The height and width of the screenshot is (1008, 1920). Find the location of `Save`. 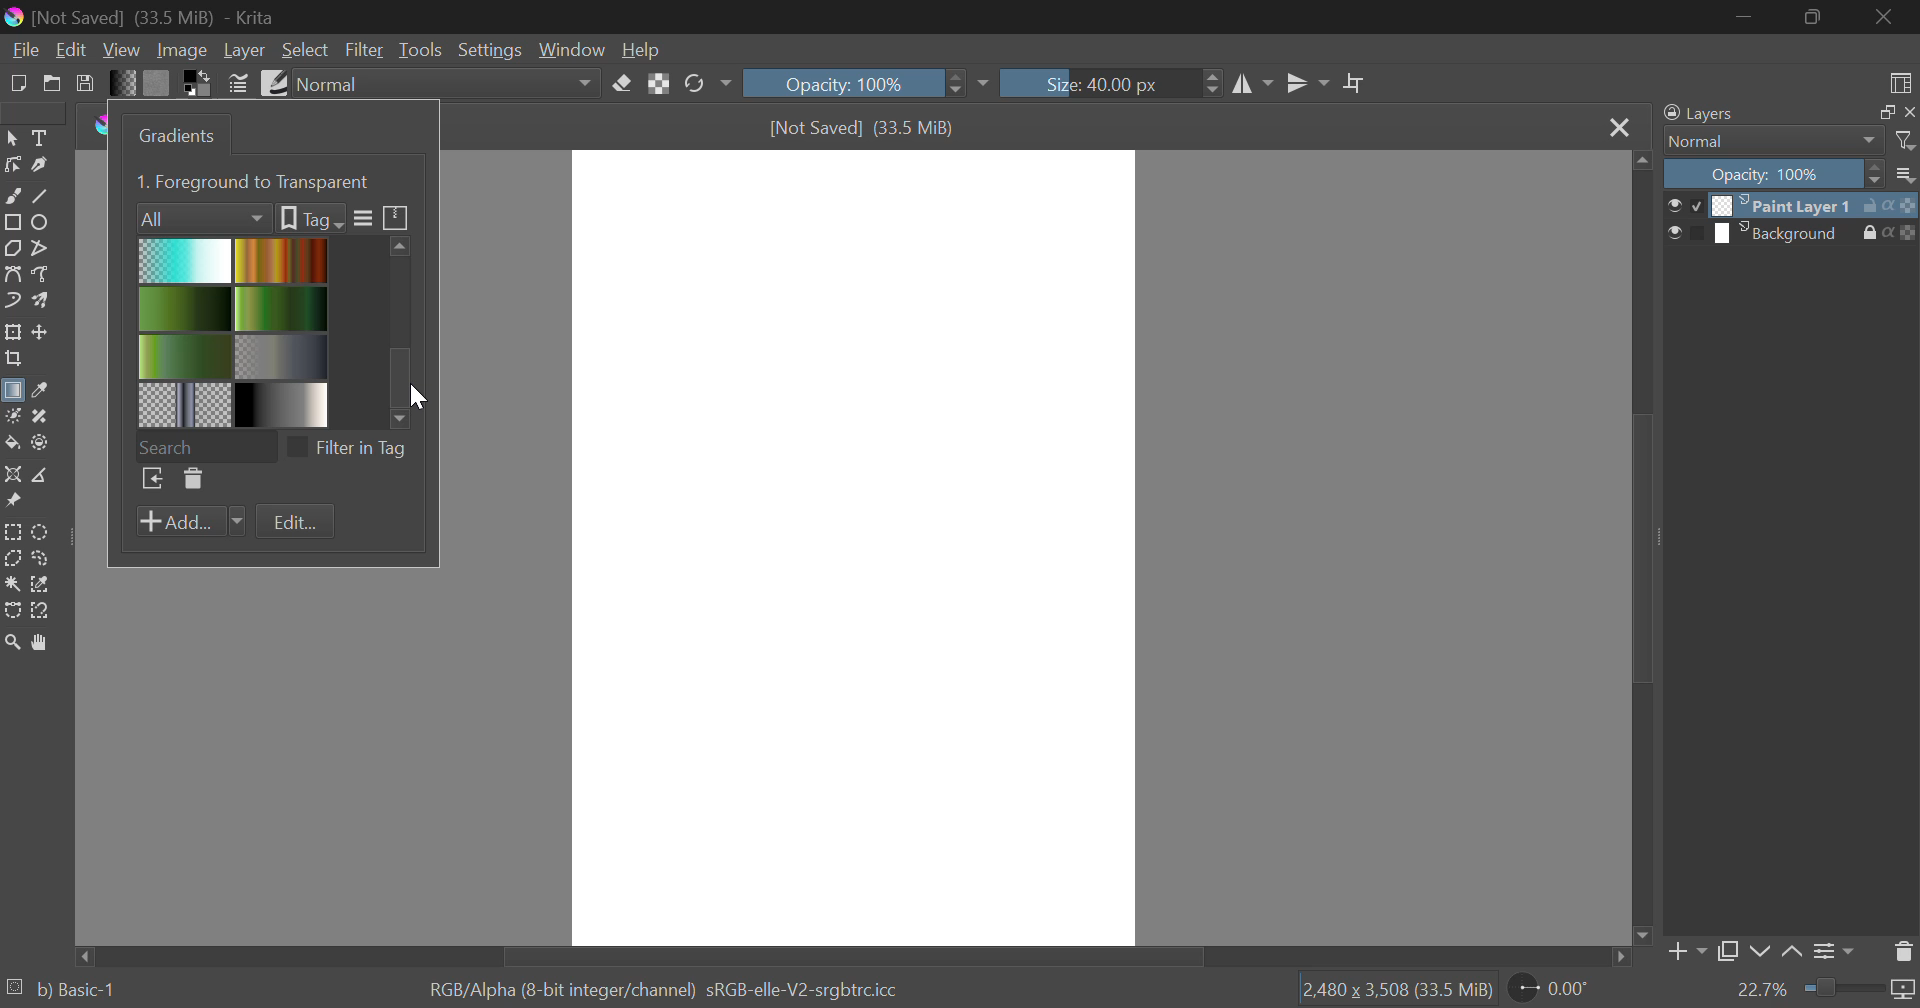

Save is located at coordinates (86, 82).